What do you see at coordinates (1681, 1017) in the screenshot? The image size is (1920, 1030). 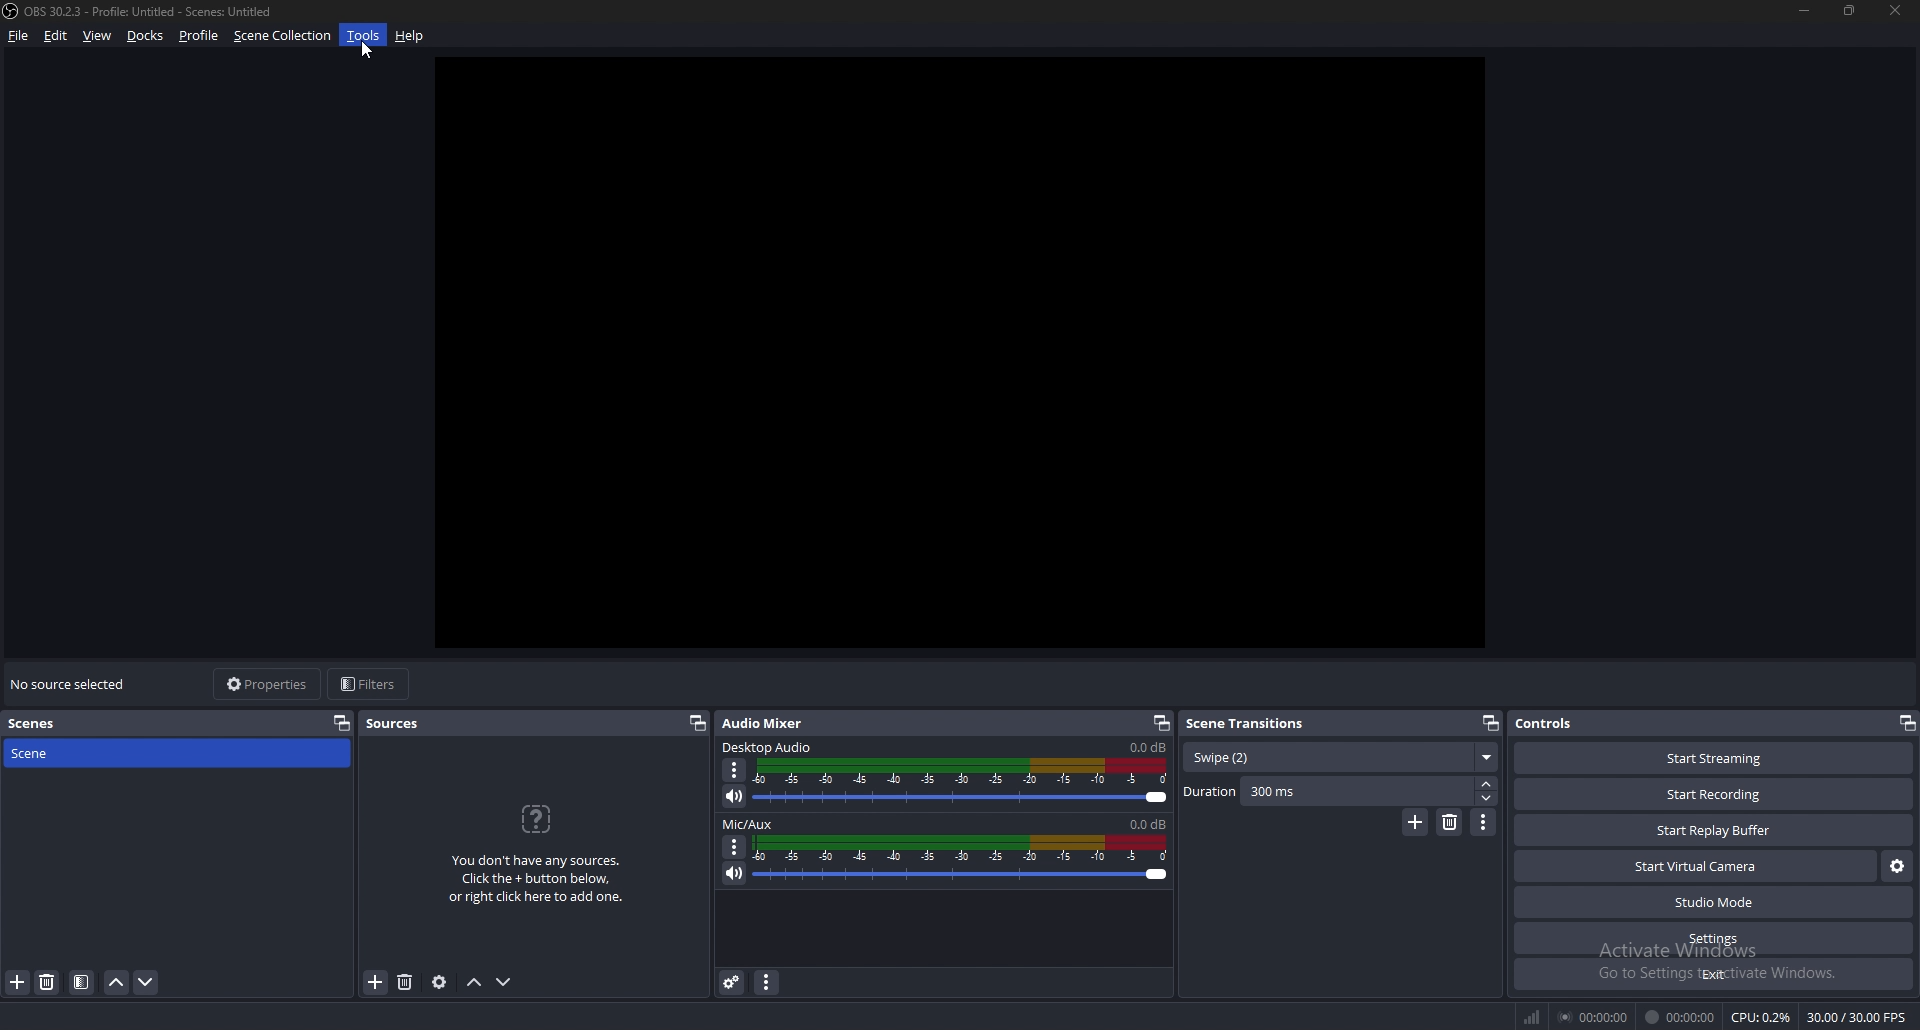 I see `recording duration` at bounding box center [1681, 1017].